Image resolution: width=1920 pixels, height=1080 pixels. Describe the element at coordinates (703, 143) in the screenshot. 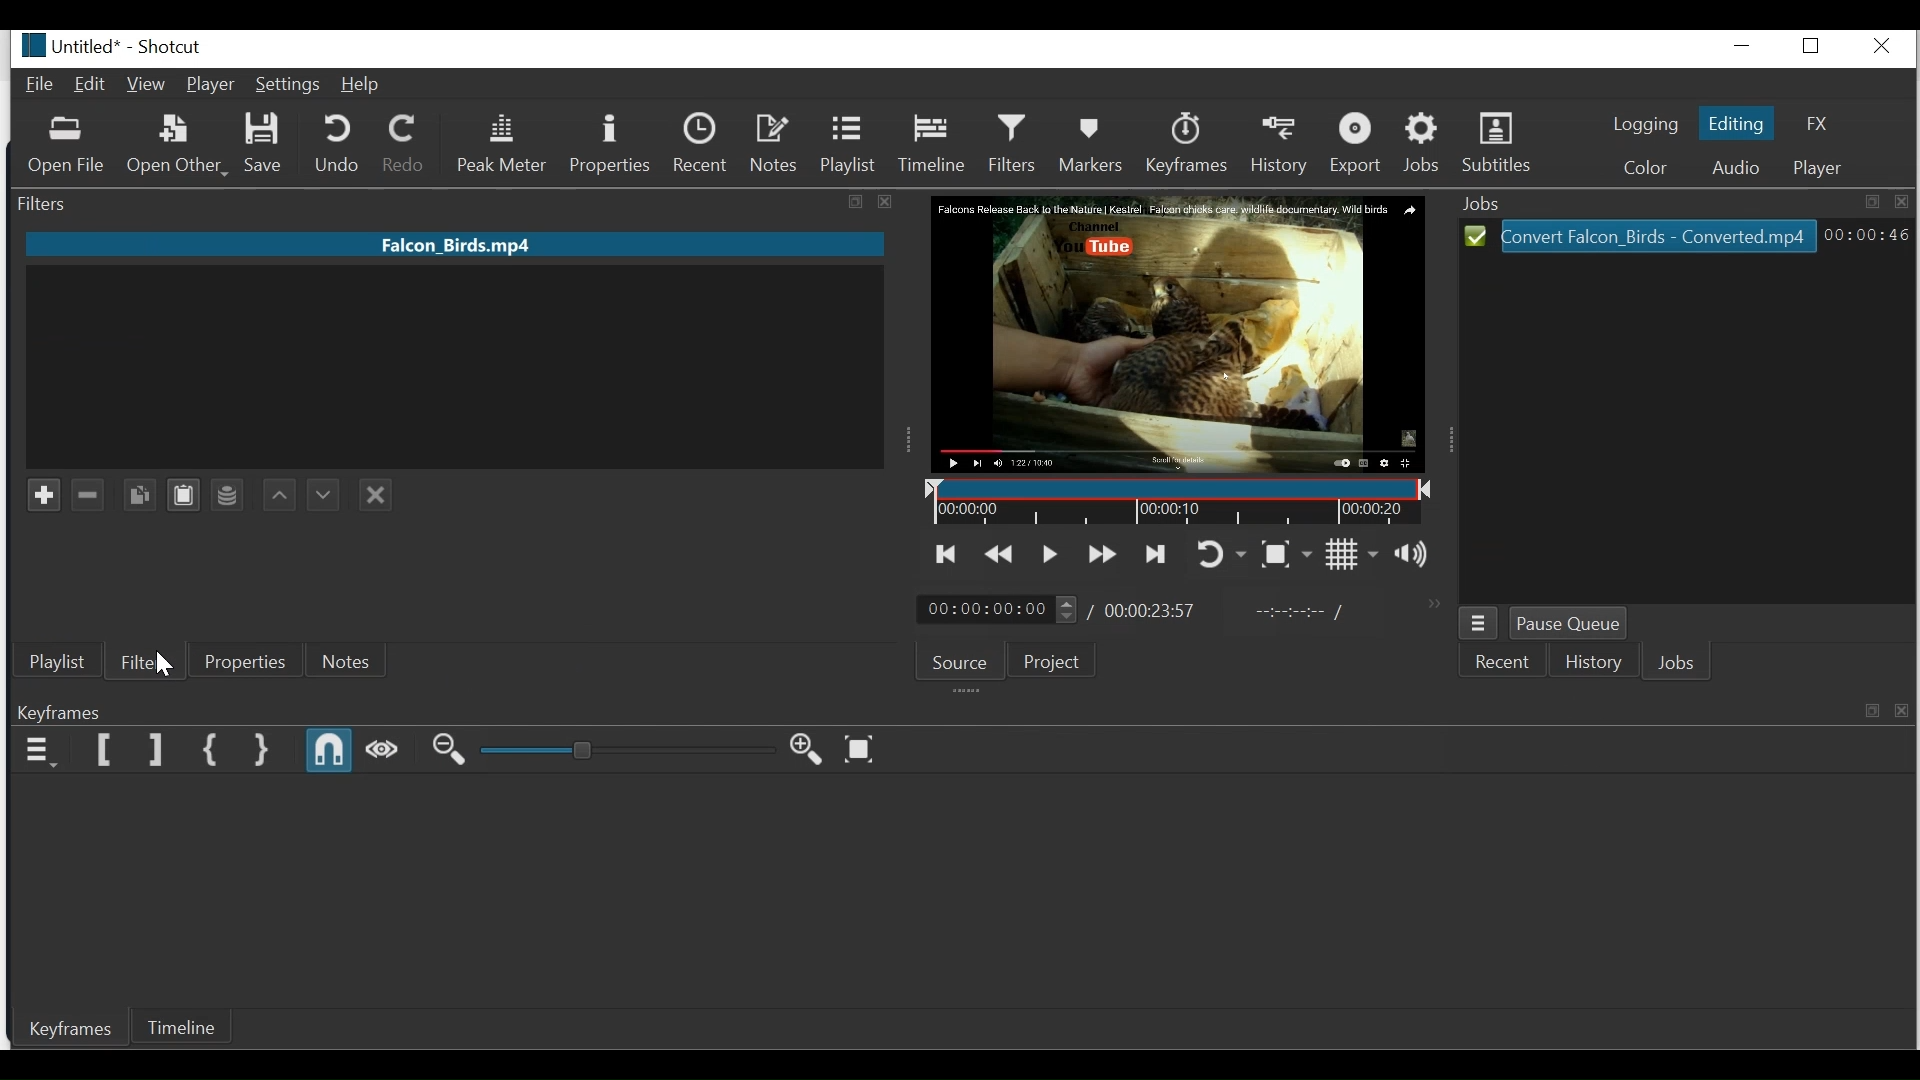

I see `Recent` at that location.